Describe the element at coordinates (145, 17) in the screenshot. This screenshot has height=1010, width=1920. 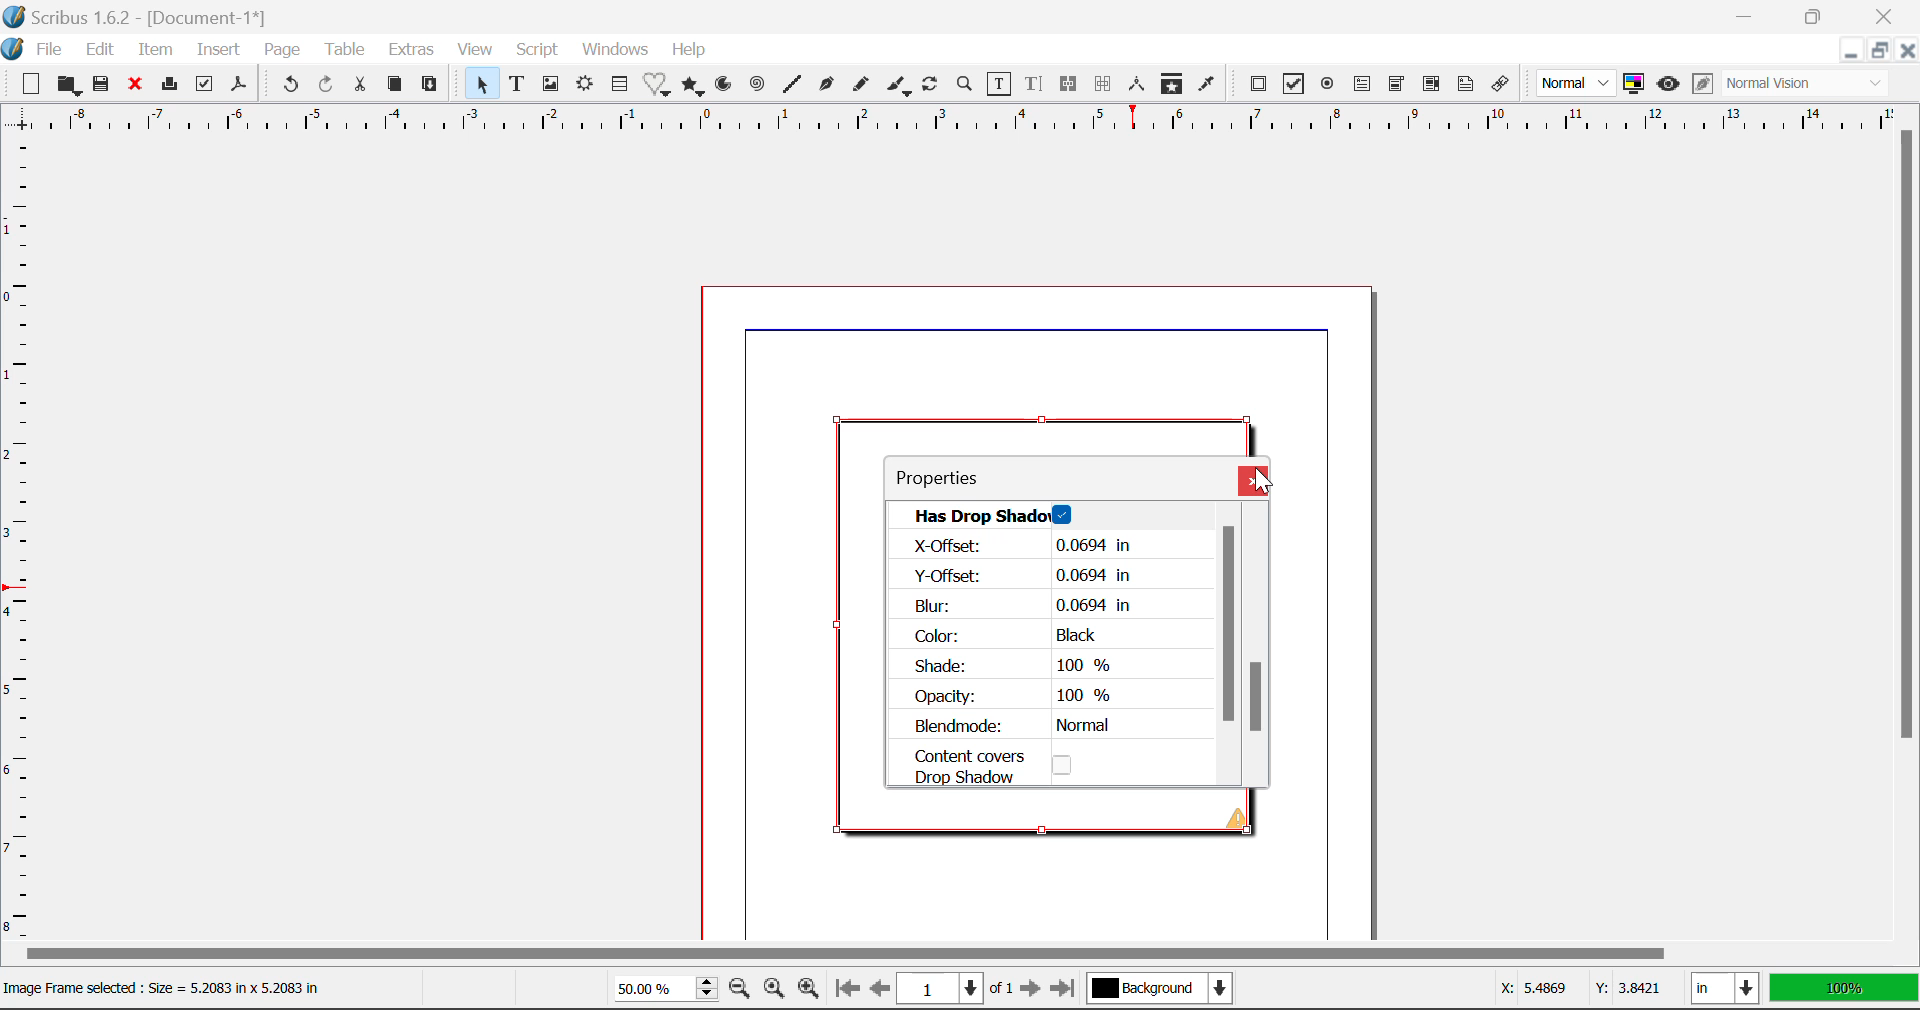
I see `Scribus 1.6.2 - [Document-1*]` at that location.